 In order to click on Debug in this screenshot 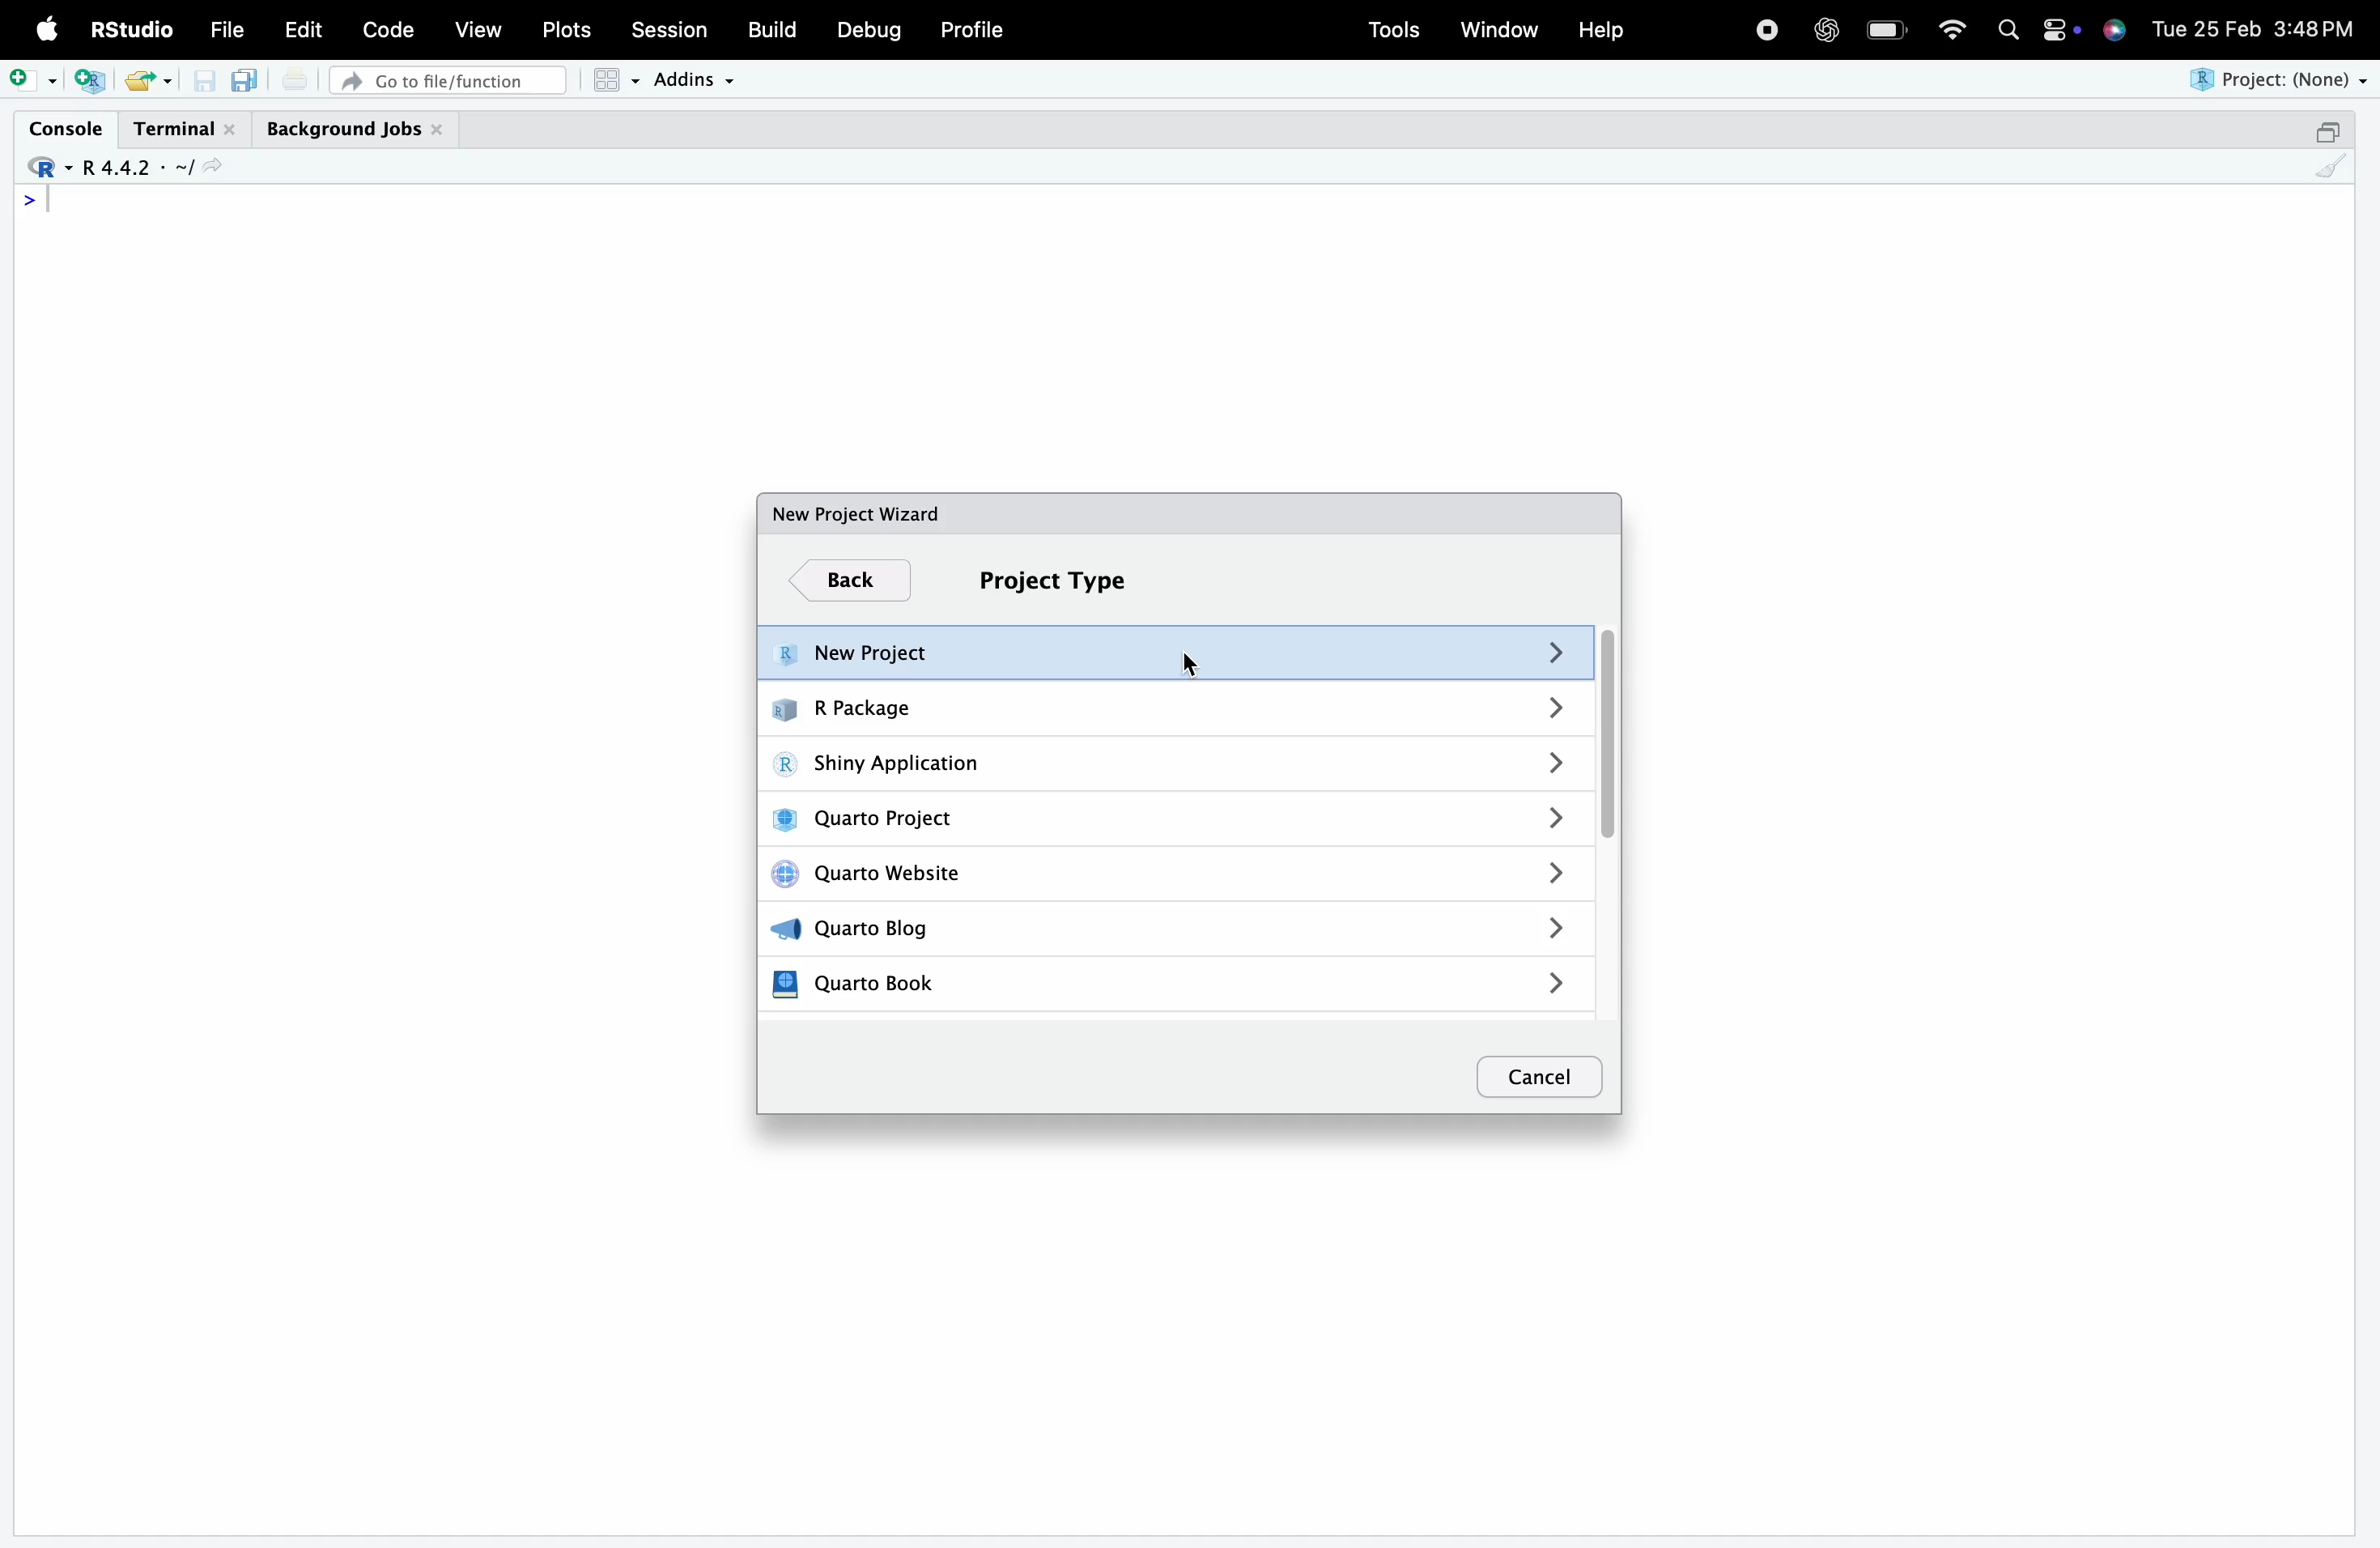, I will do `click(870, 30)`.